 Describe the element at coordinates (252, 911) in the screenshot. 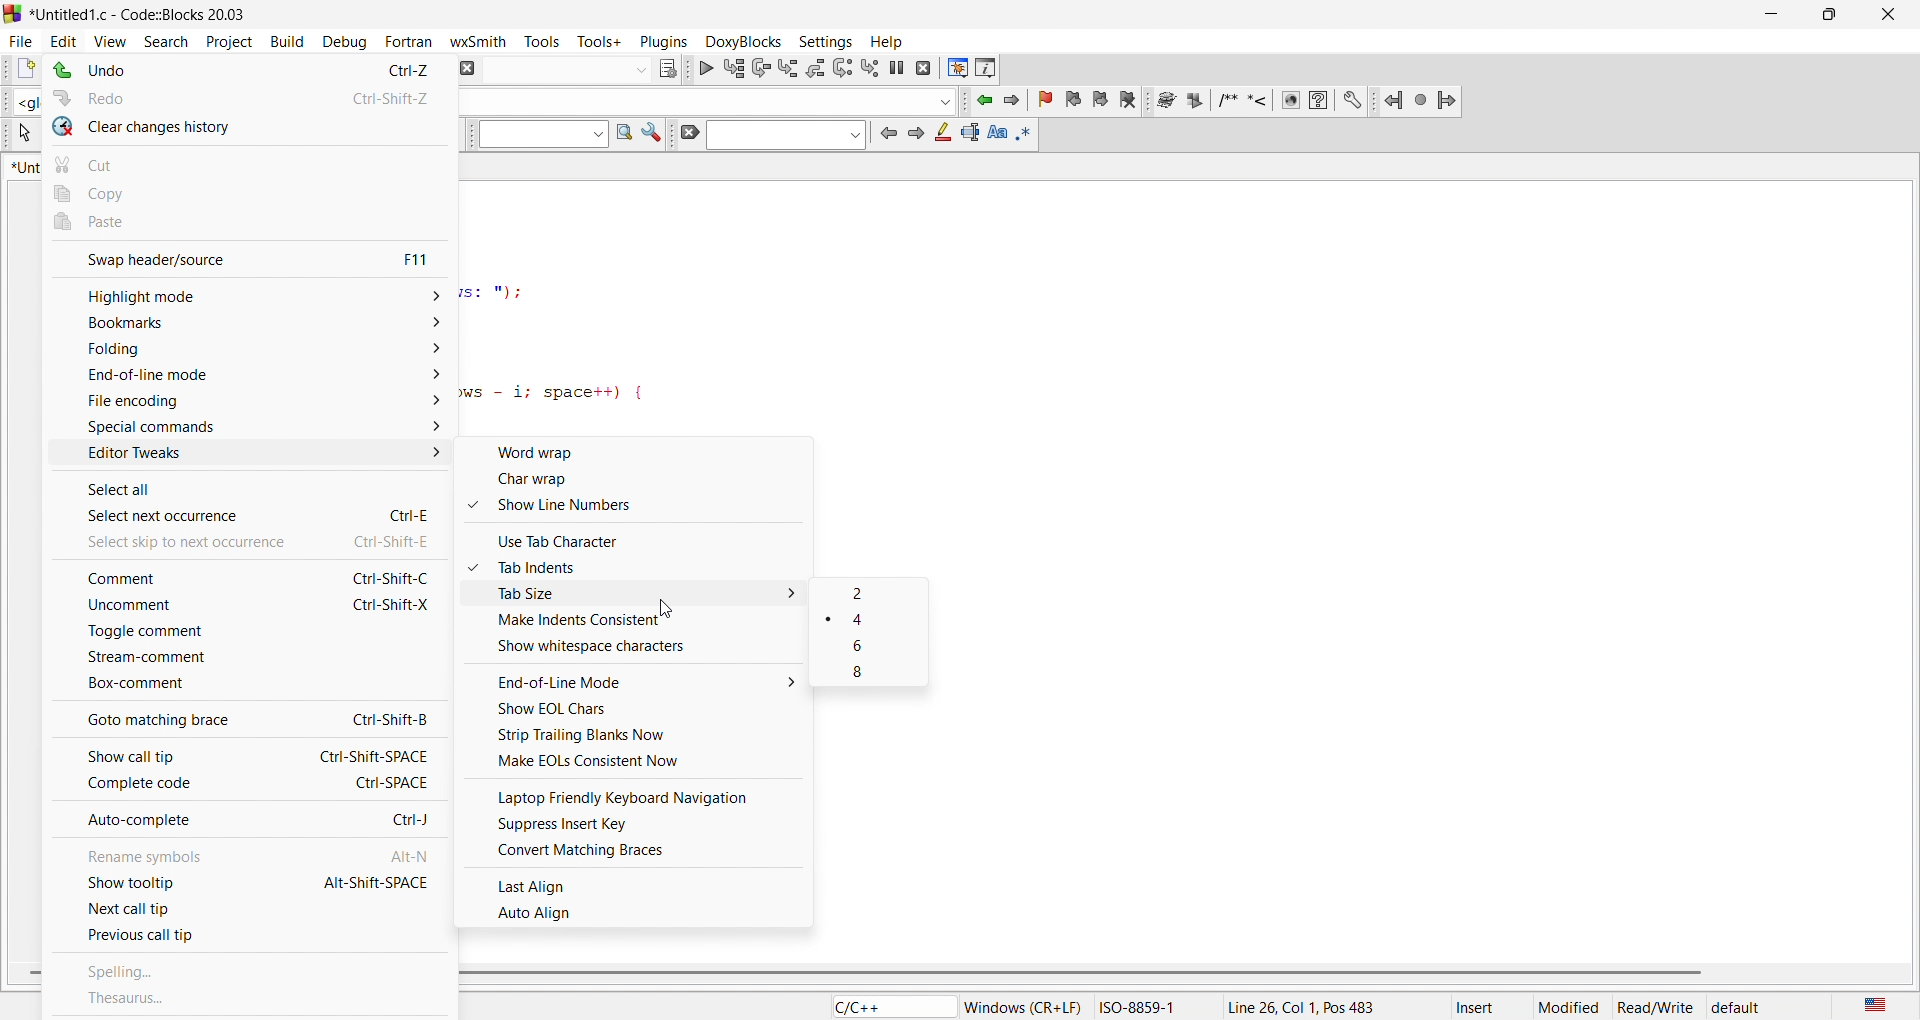

I see `next call tip` at that location.